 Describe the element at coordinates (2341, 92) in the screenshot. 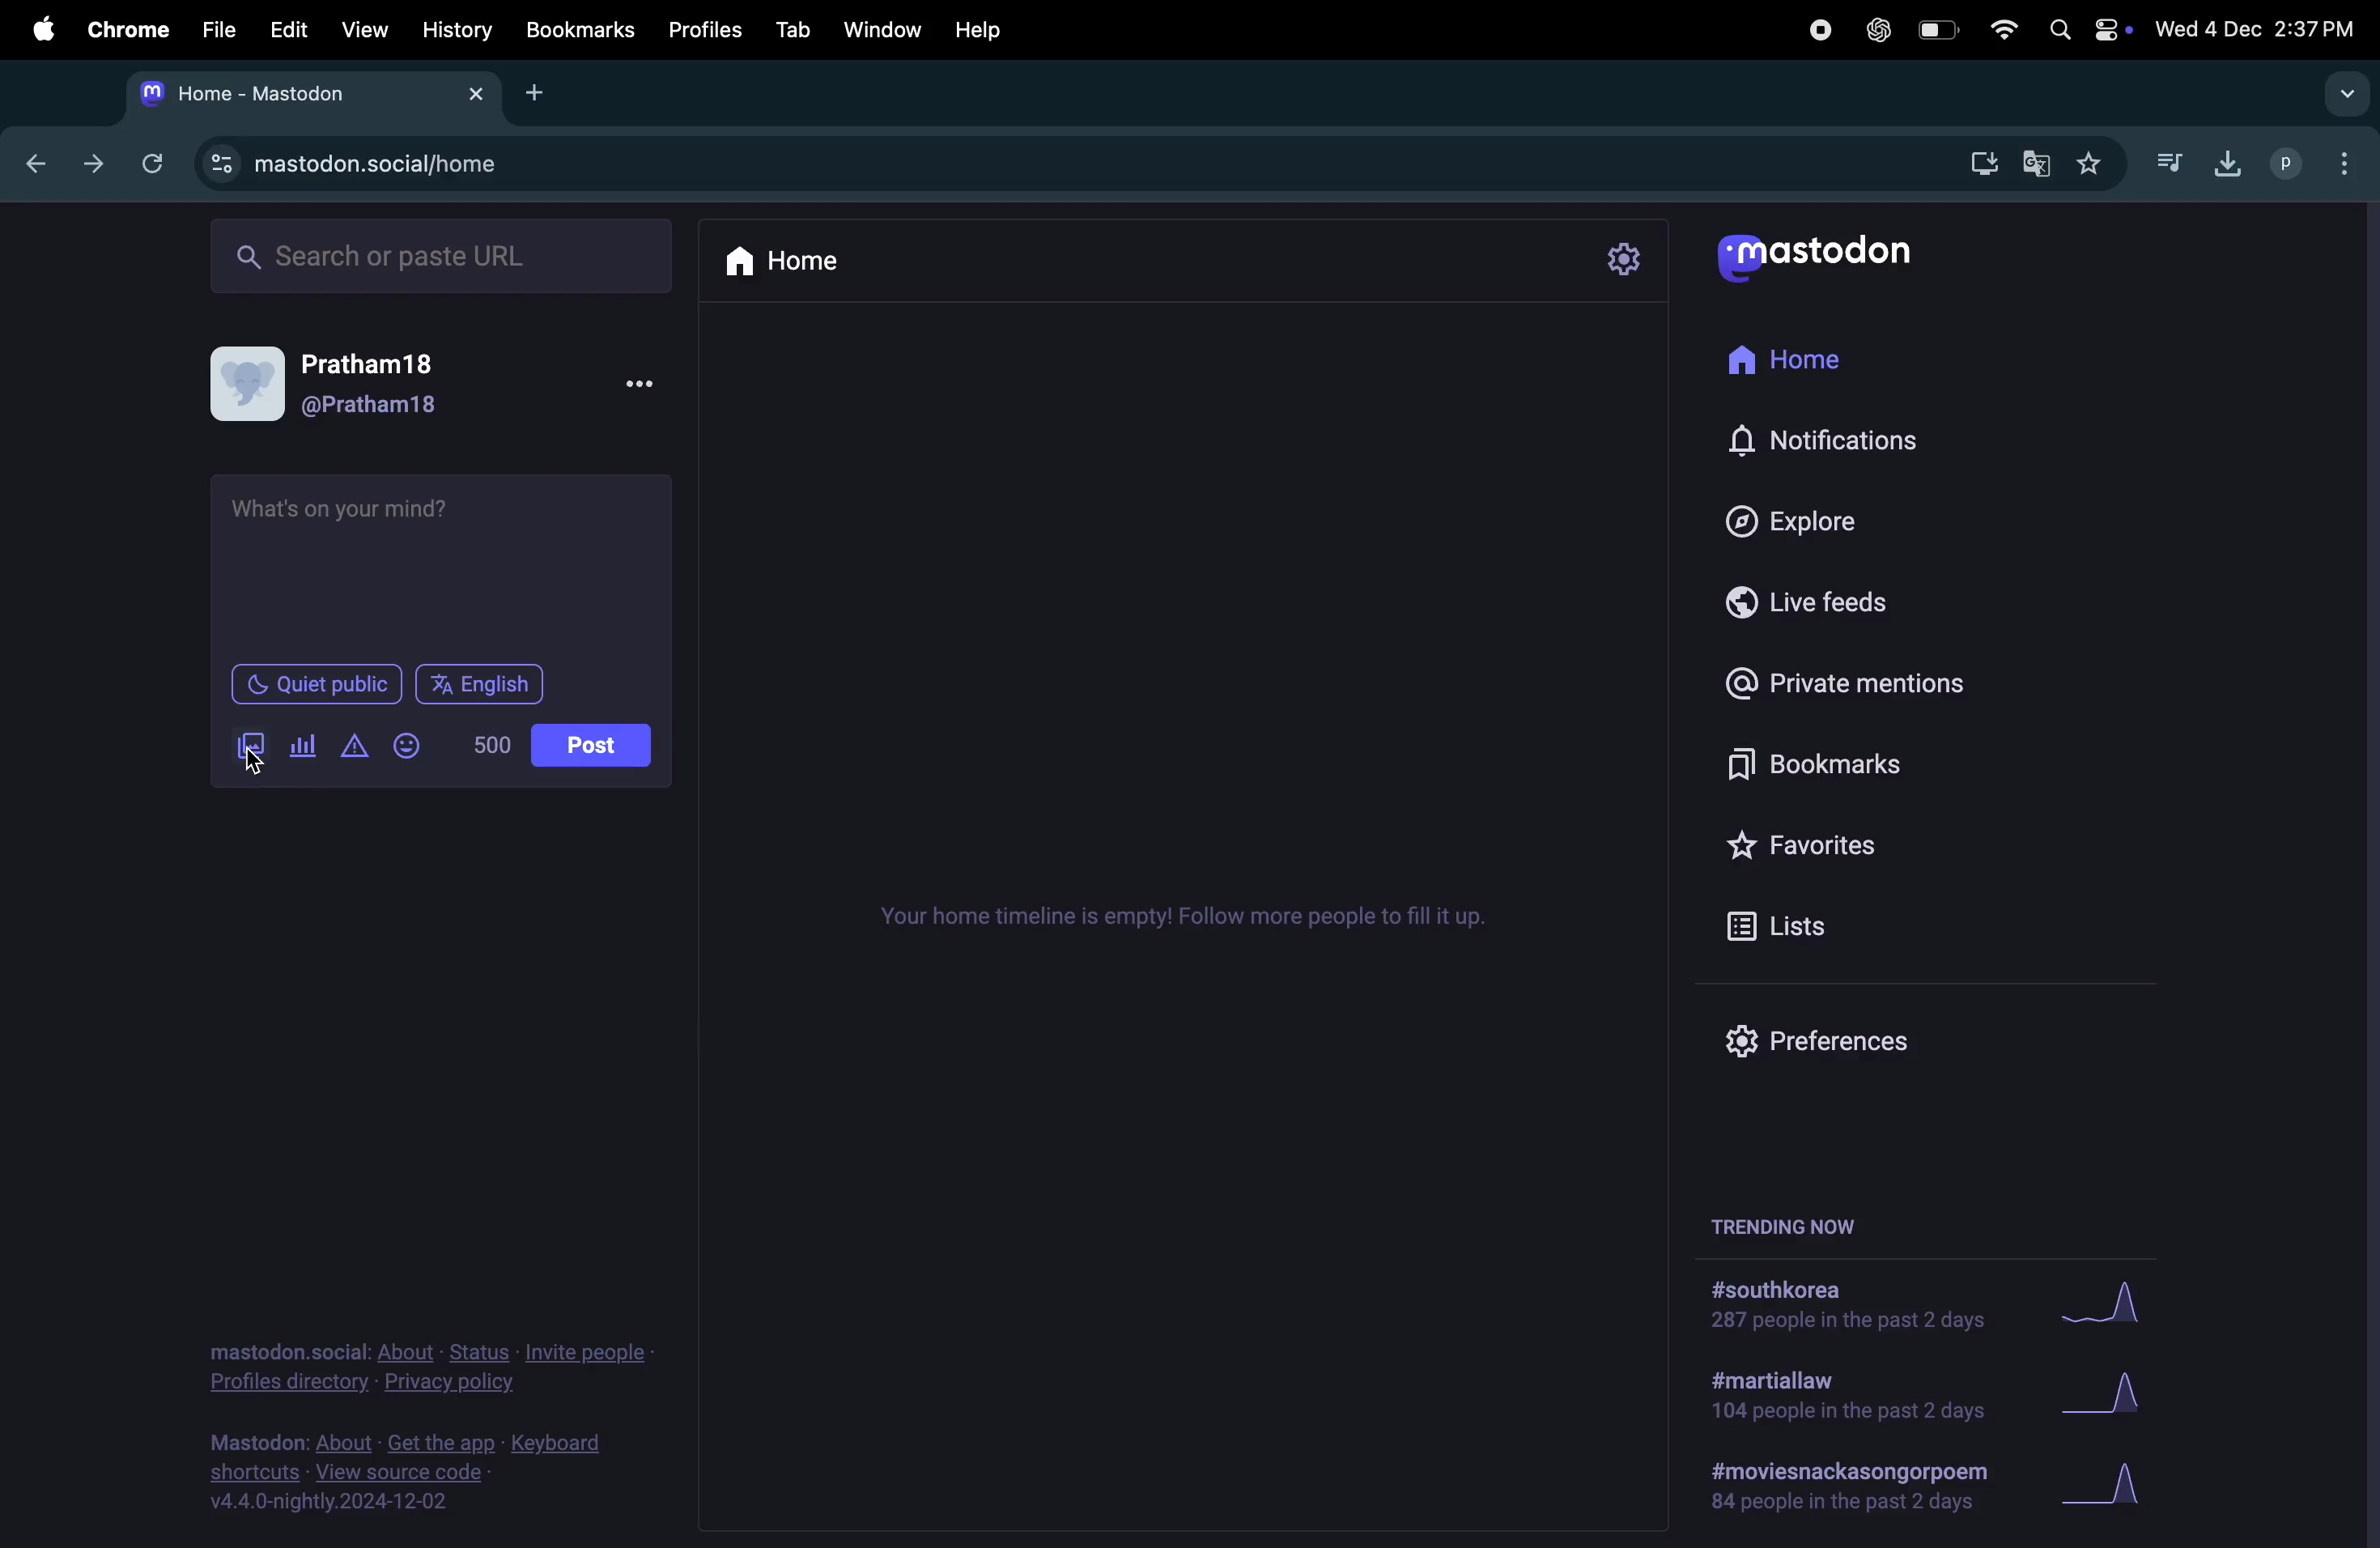

I see `drop down` at that location.